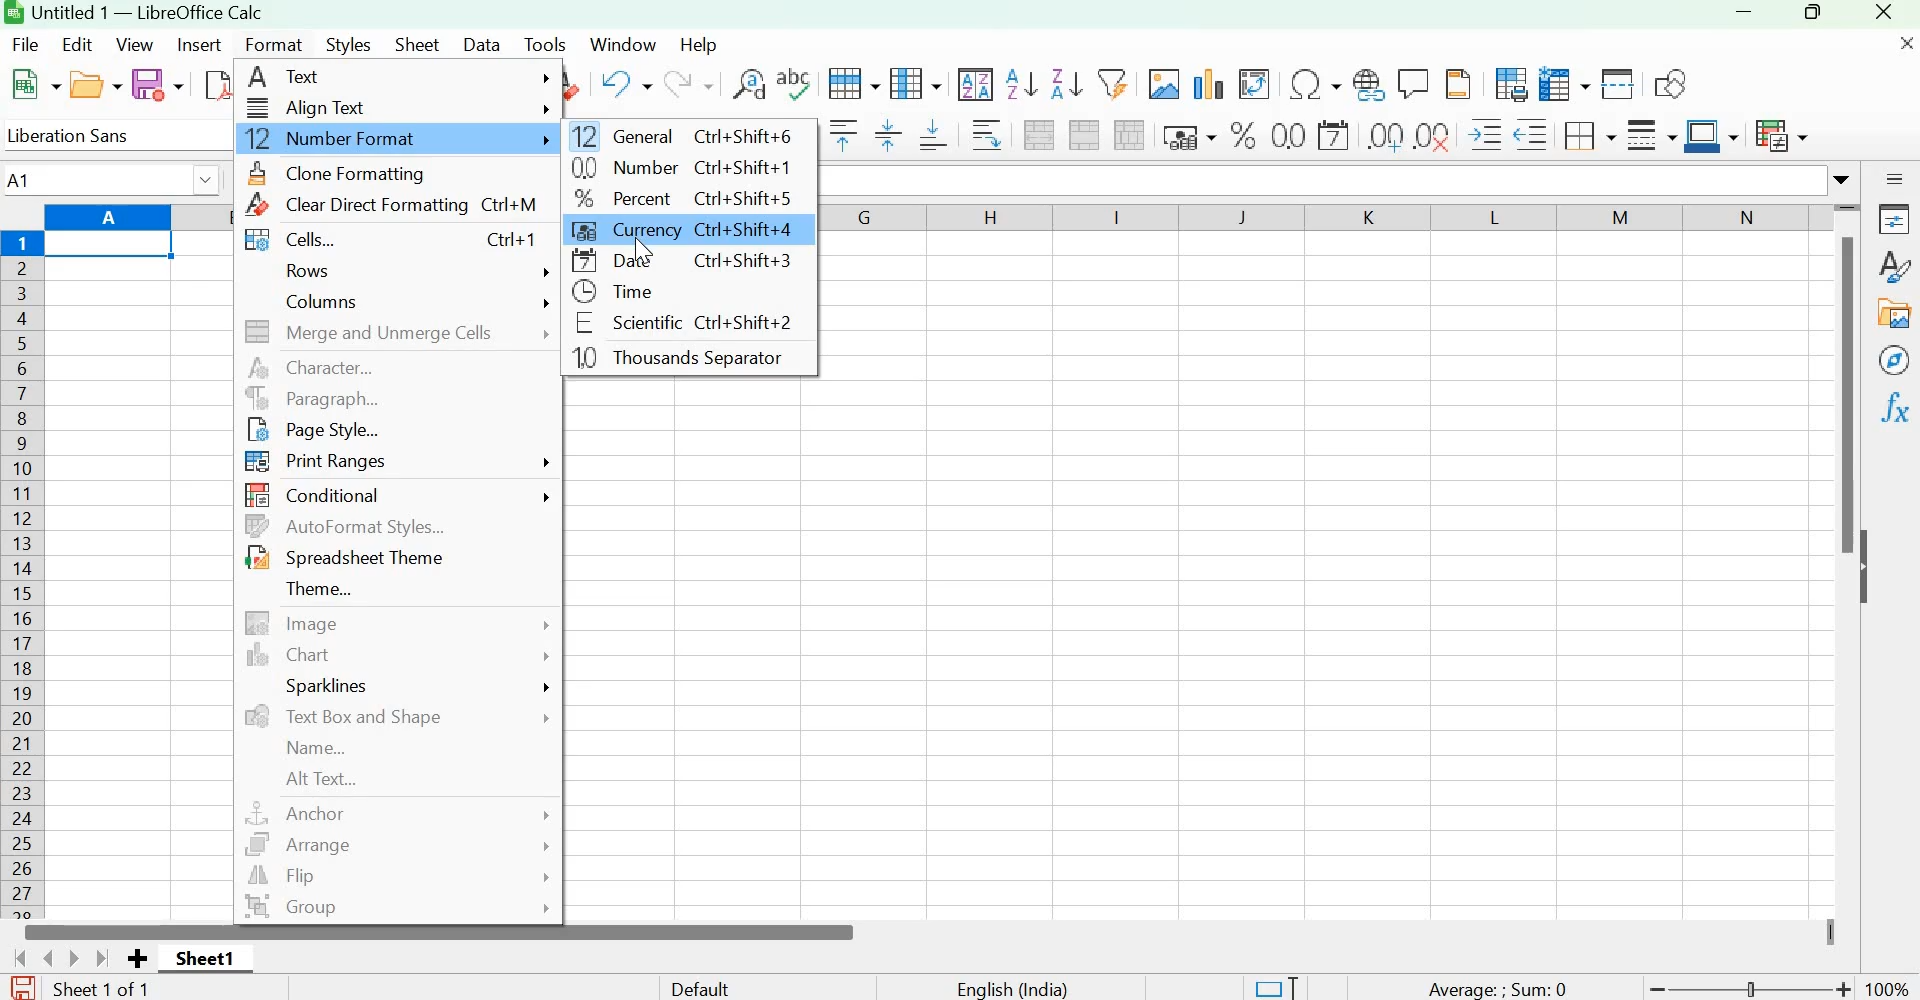  I want to click on Sheet1, so click(205, 957).